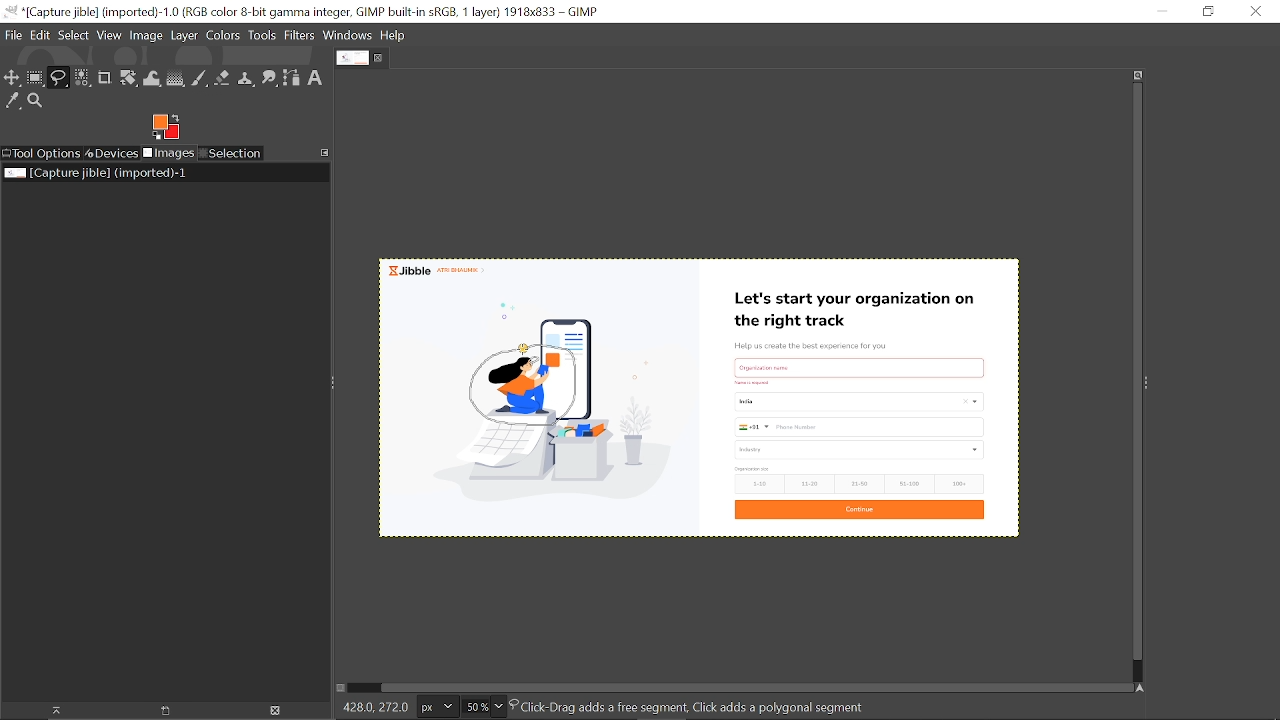  What do you see at coordinates (176, 78) in the screenshot?
I see `Gradient tool` at bounding box center [176, 78].